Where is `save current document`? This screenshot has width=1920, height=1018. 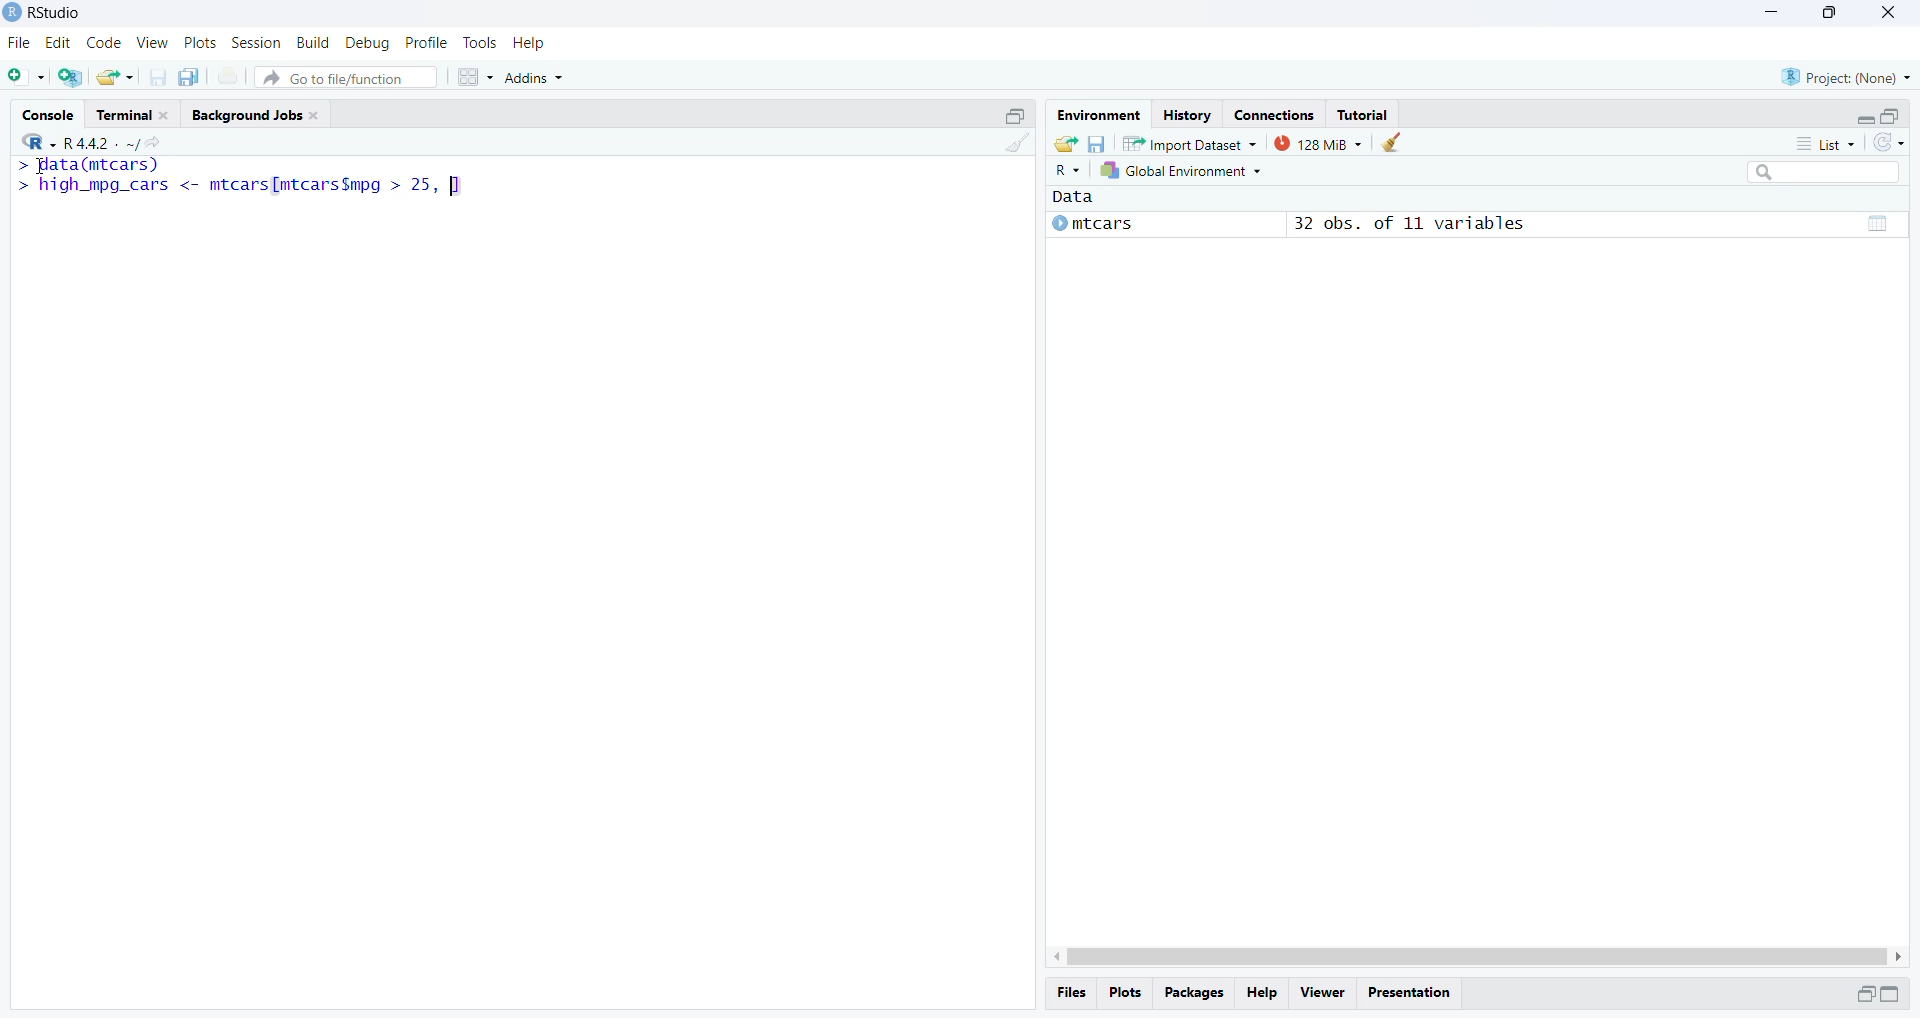 save current document is located at coordinates (157, 76).